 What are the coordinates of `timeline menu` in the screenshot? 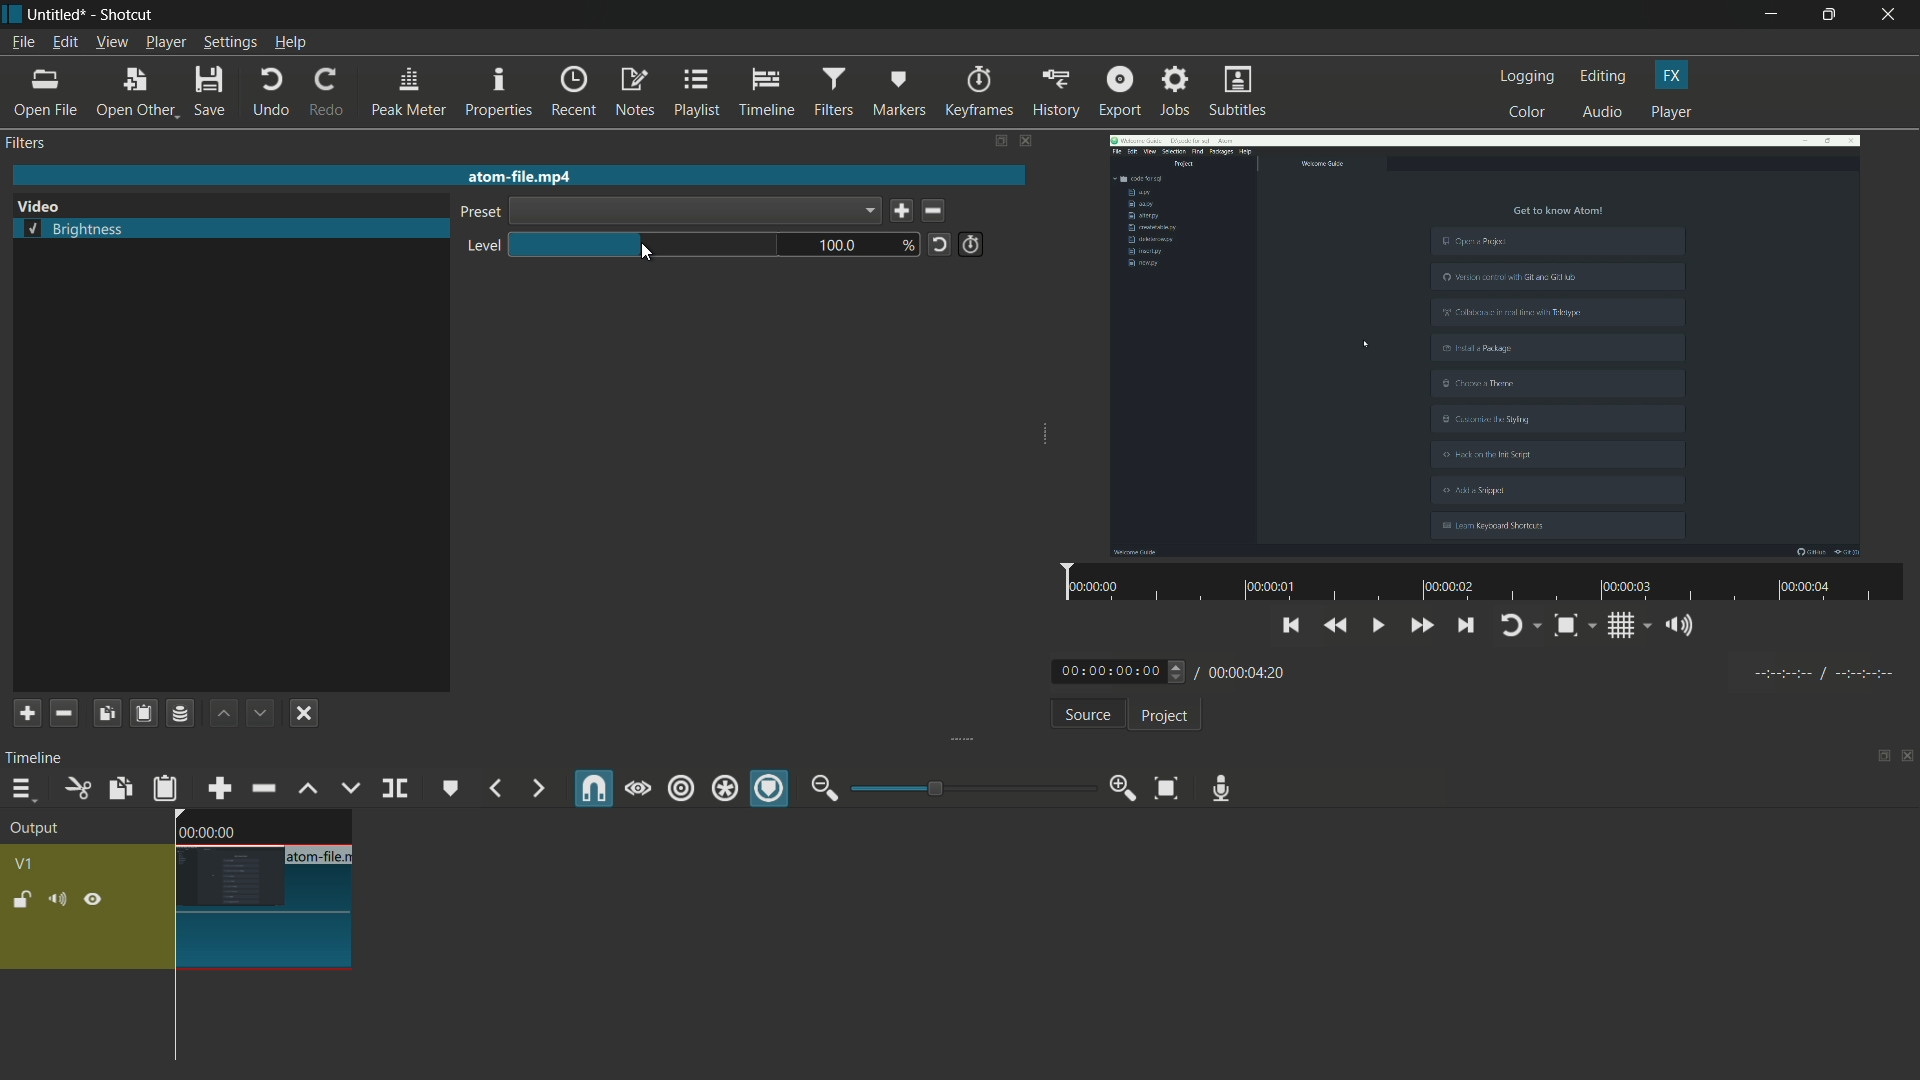 It's located at (22, 791).